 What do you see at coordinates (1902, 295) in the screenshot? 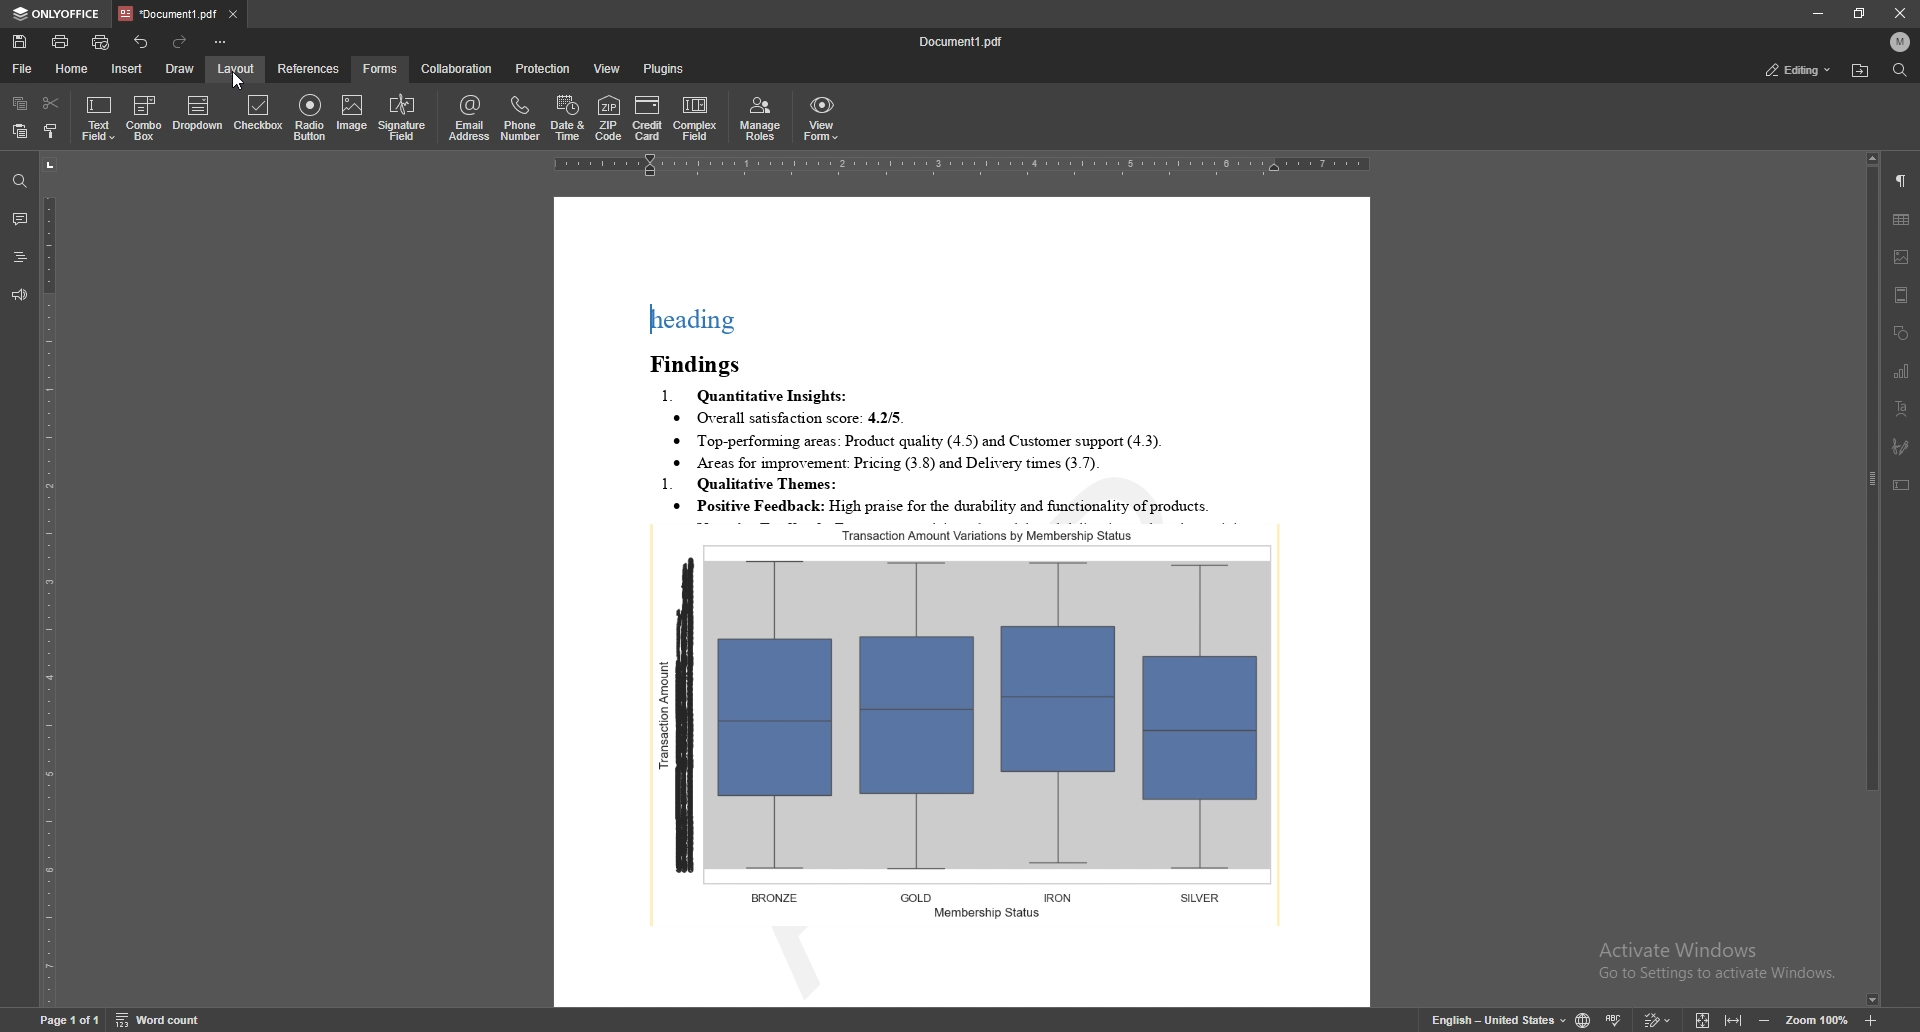
I see `header and footer` at bounding box center [1902, 295].